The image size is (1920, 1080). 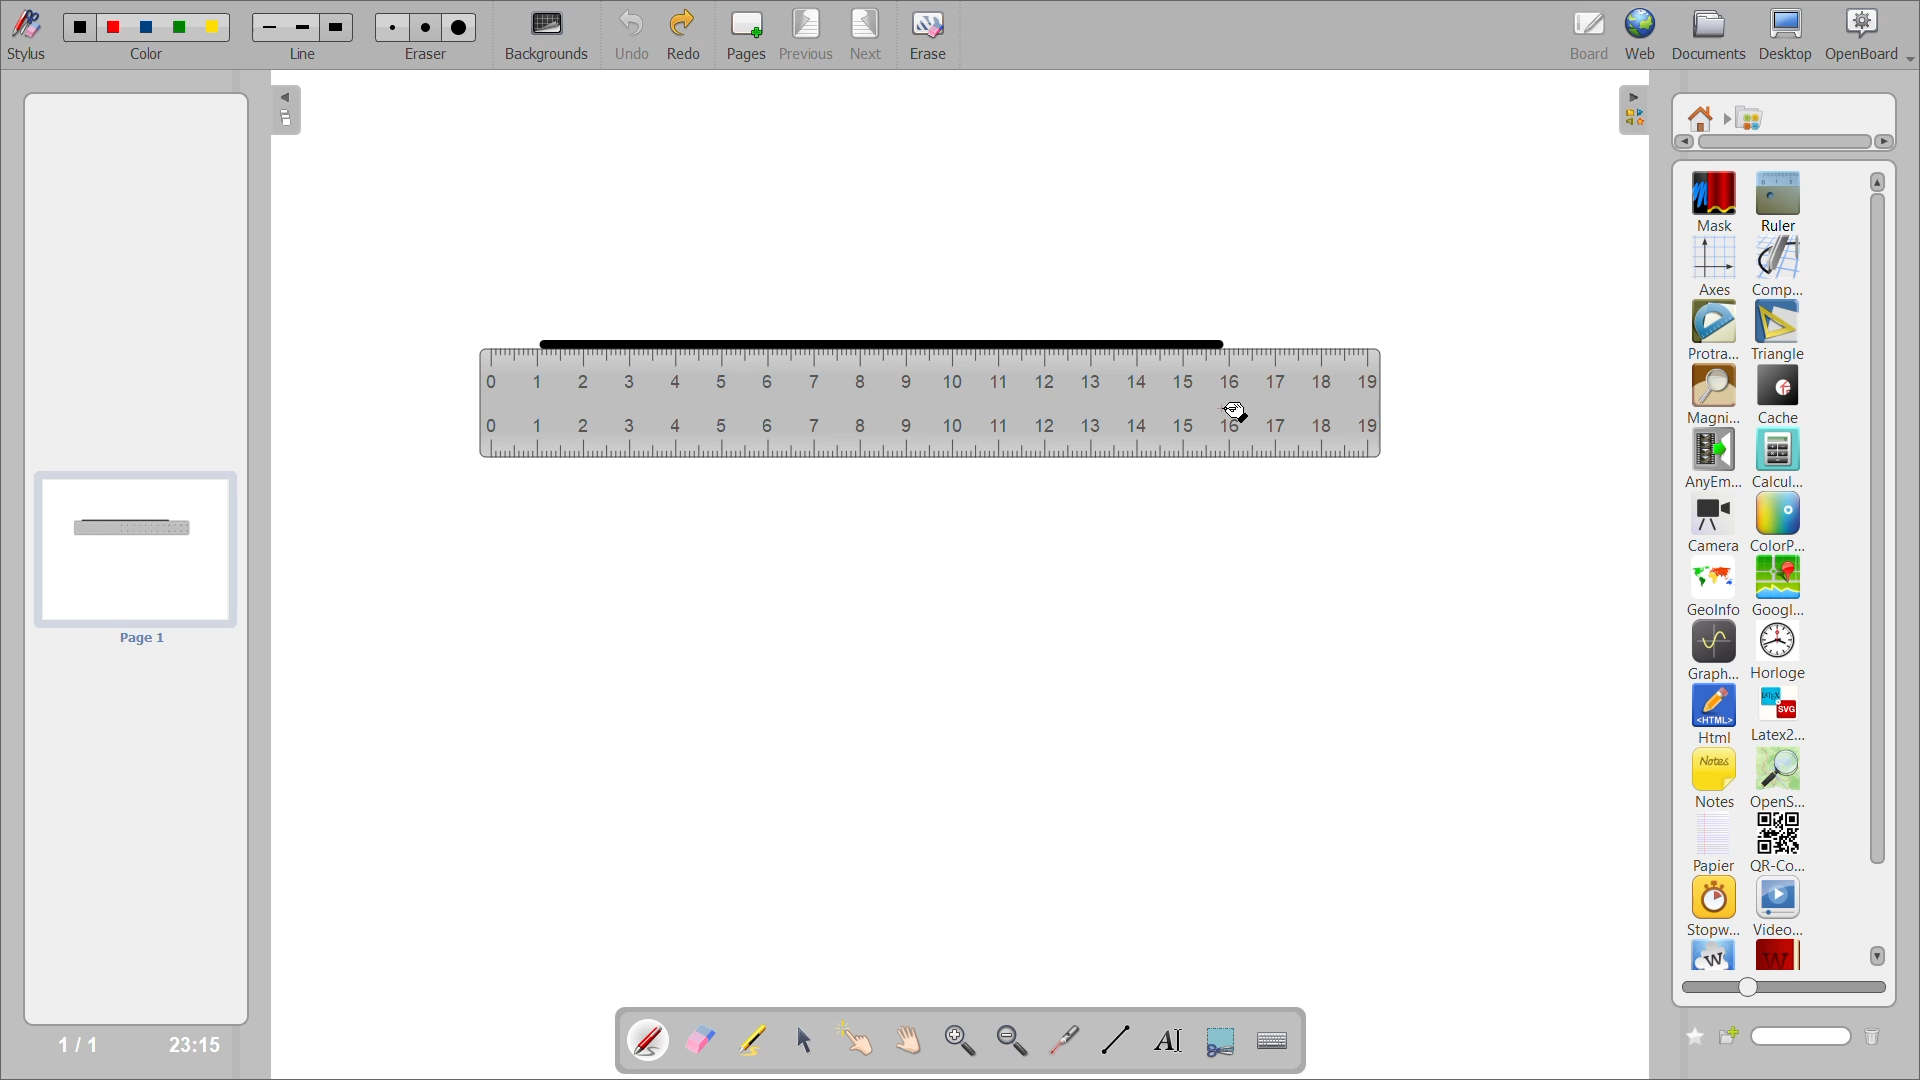 I want to click on interact with items, so click(x=861, y=1040).